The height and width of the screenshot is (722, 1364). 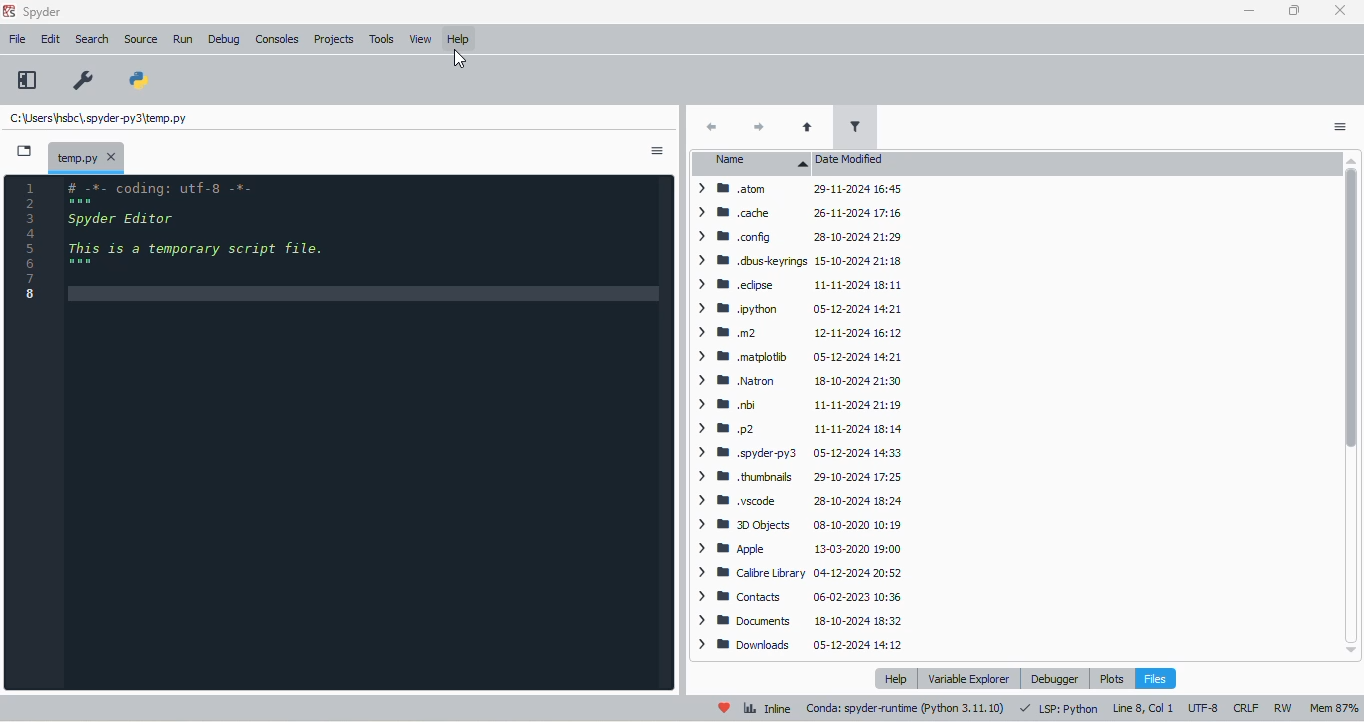 I want to click on UTF-8, so click(x=1204, y=709).